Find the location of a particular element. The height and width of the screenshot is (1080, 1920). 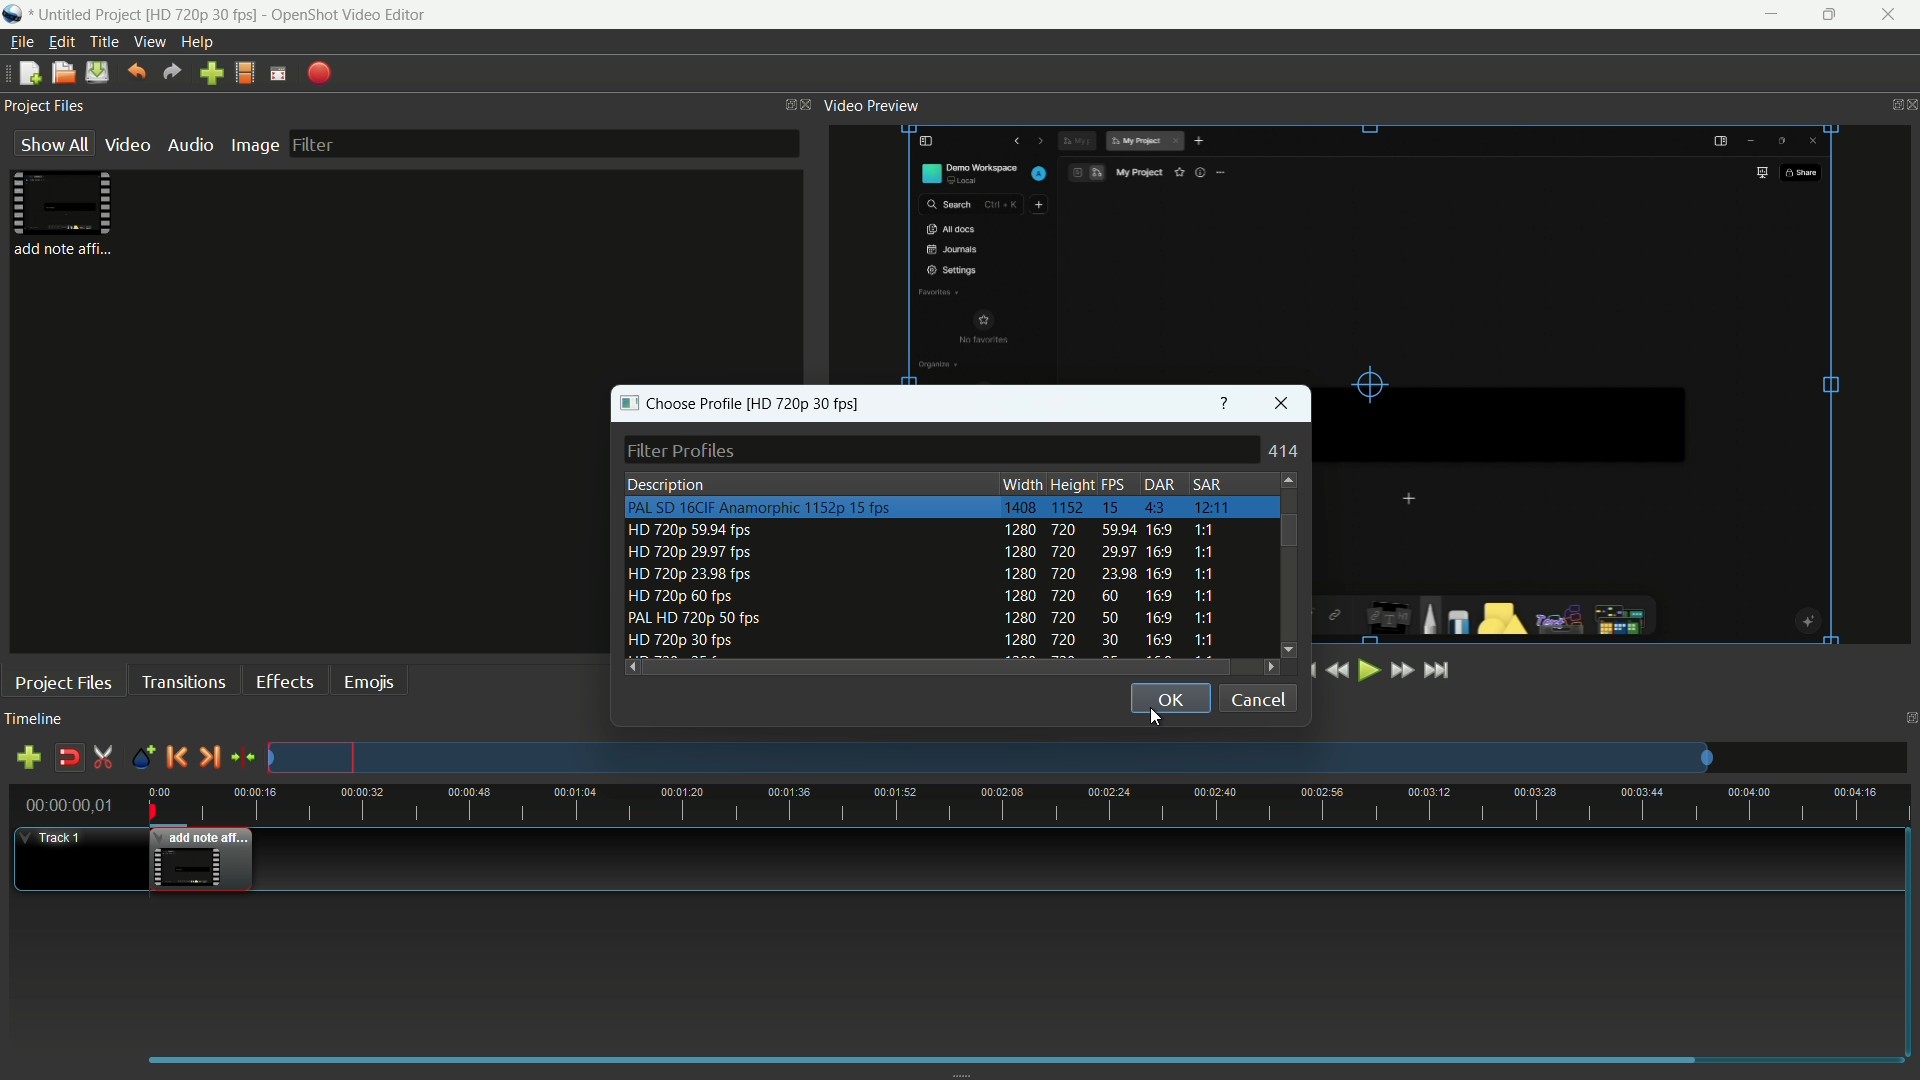

effects is located at coordinates (283, 681).